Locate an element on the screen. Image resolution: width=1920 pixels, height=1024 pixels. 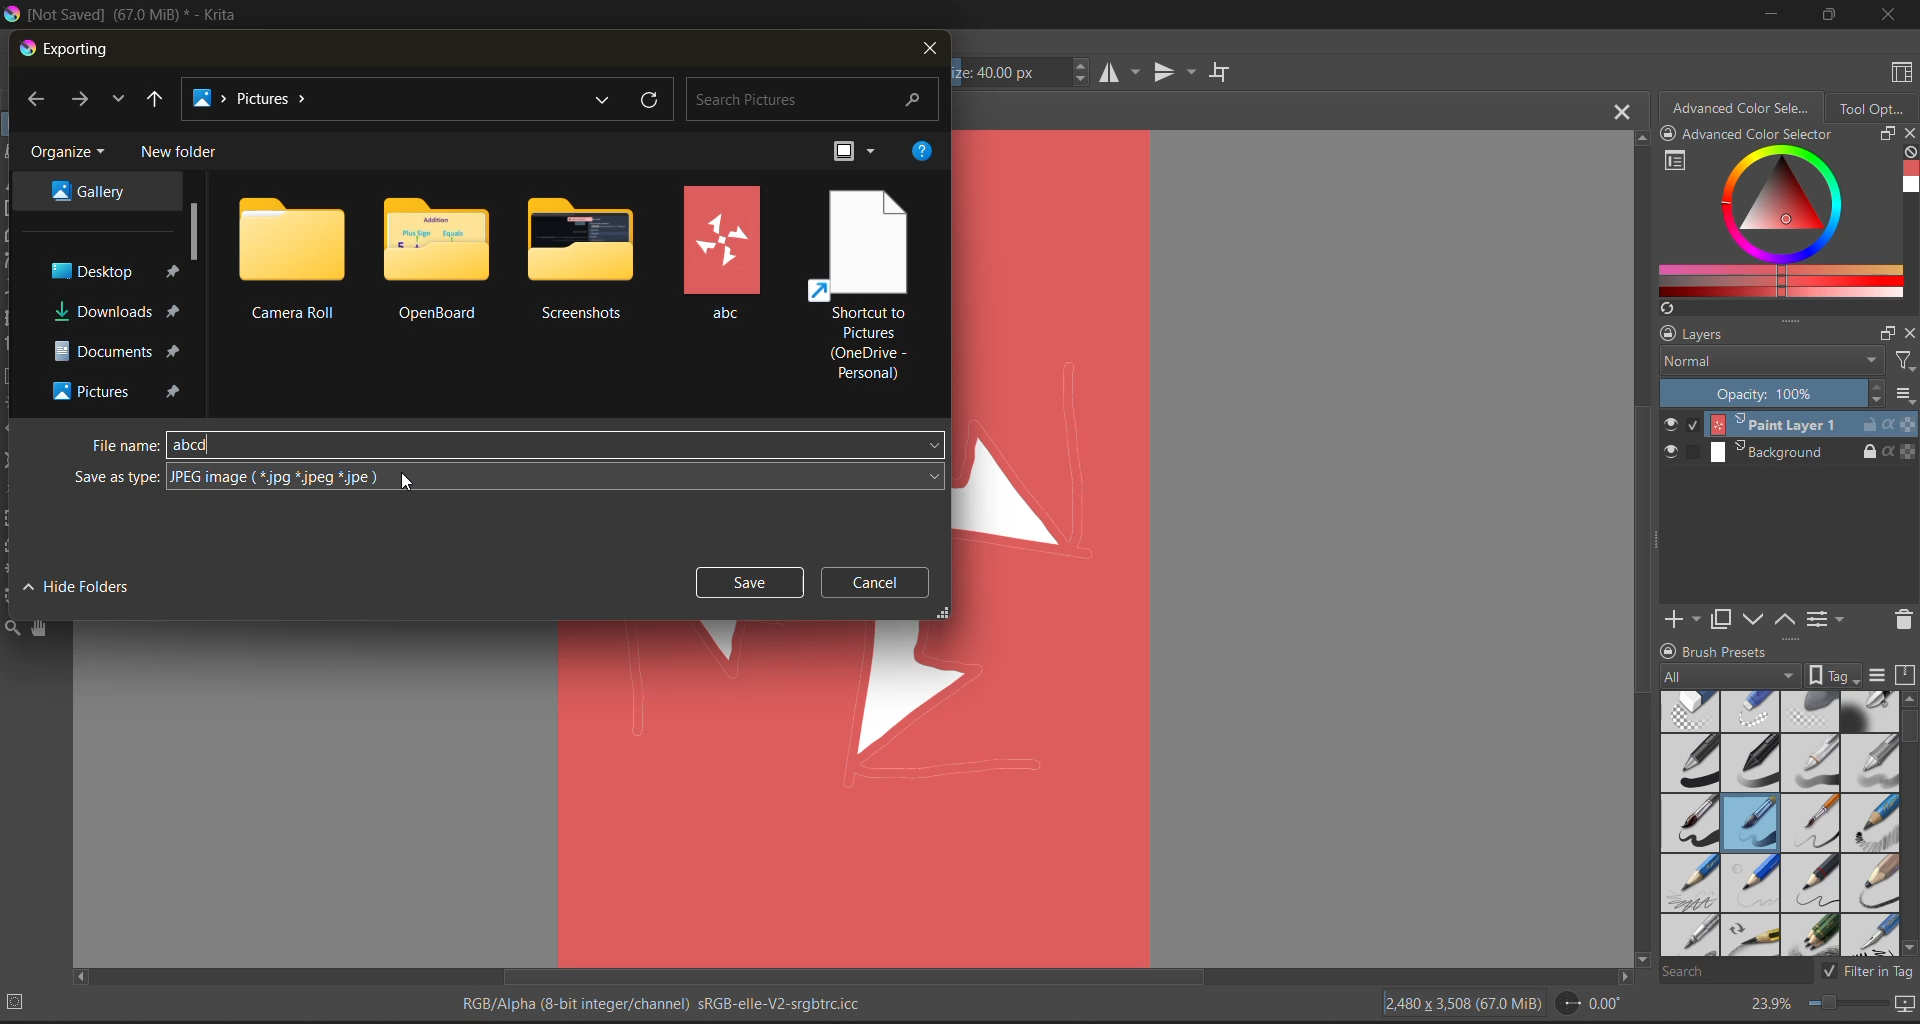
close is located at coordinates (1888, 17).